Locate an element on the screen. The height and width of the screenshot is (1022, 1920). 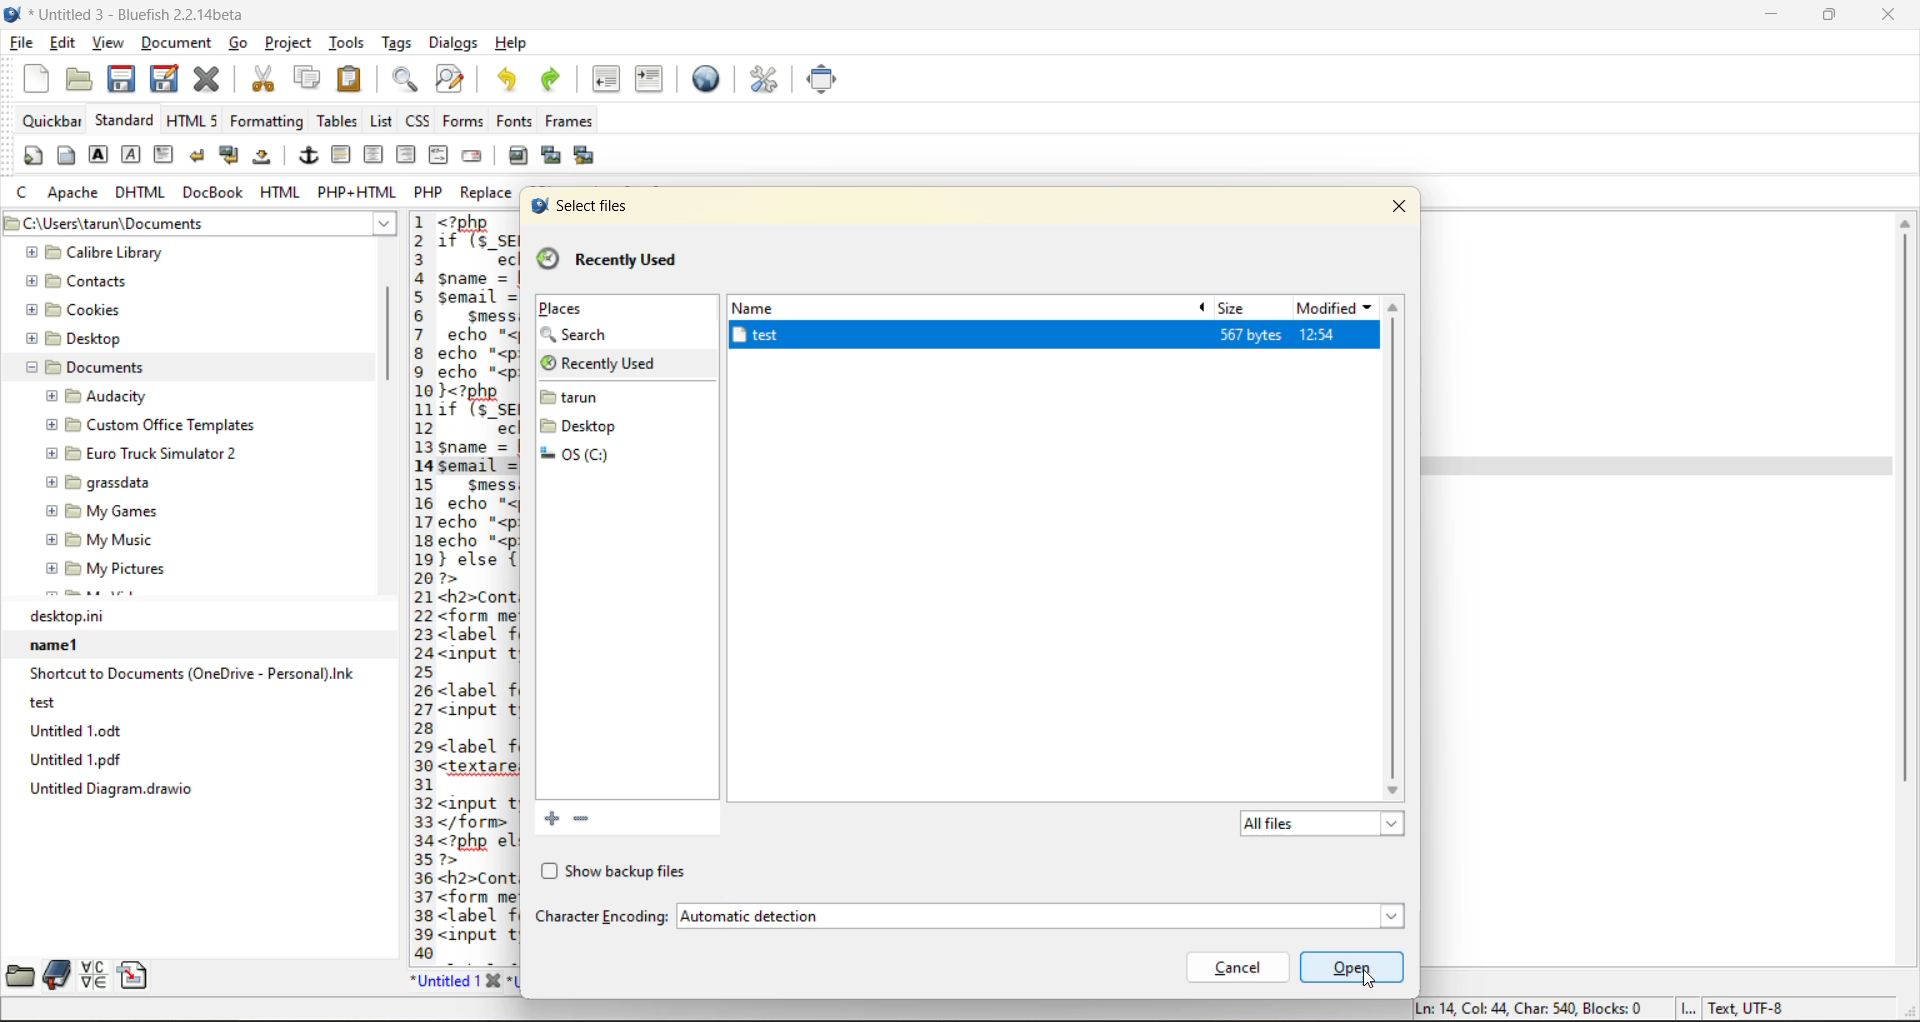
replace is located at coordinates (489, 193).